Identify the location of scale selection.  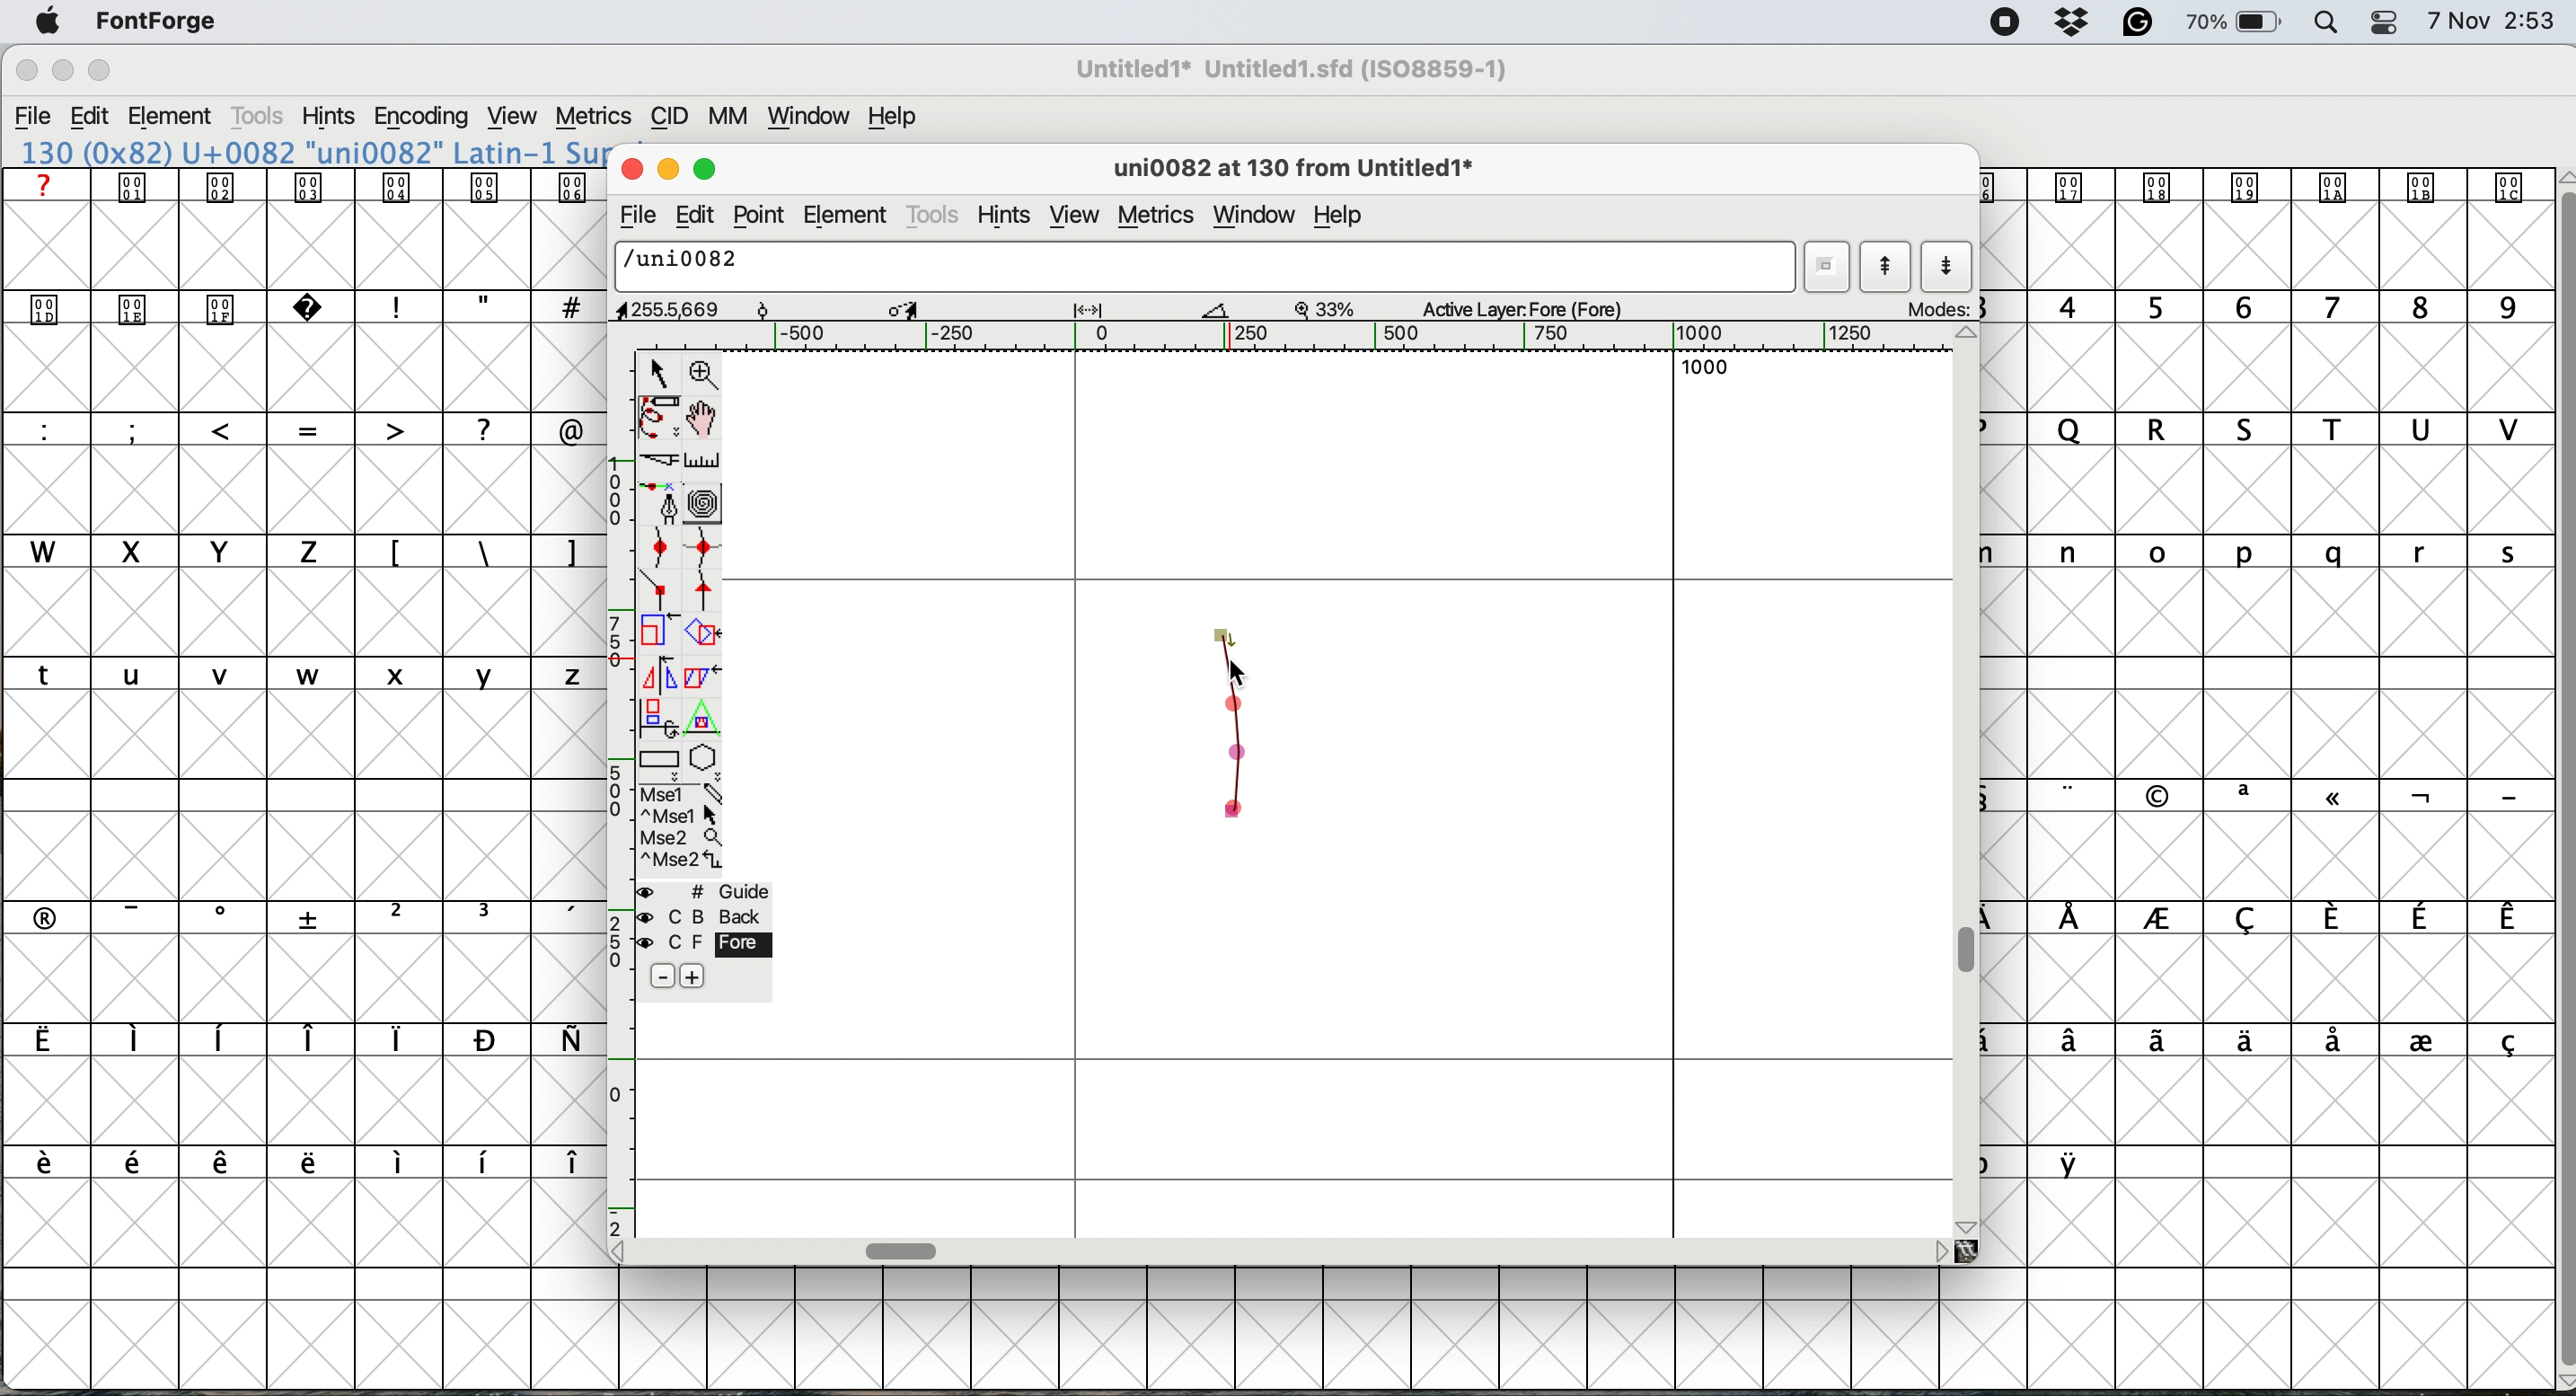
(658, 634).